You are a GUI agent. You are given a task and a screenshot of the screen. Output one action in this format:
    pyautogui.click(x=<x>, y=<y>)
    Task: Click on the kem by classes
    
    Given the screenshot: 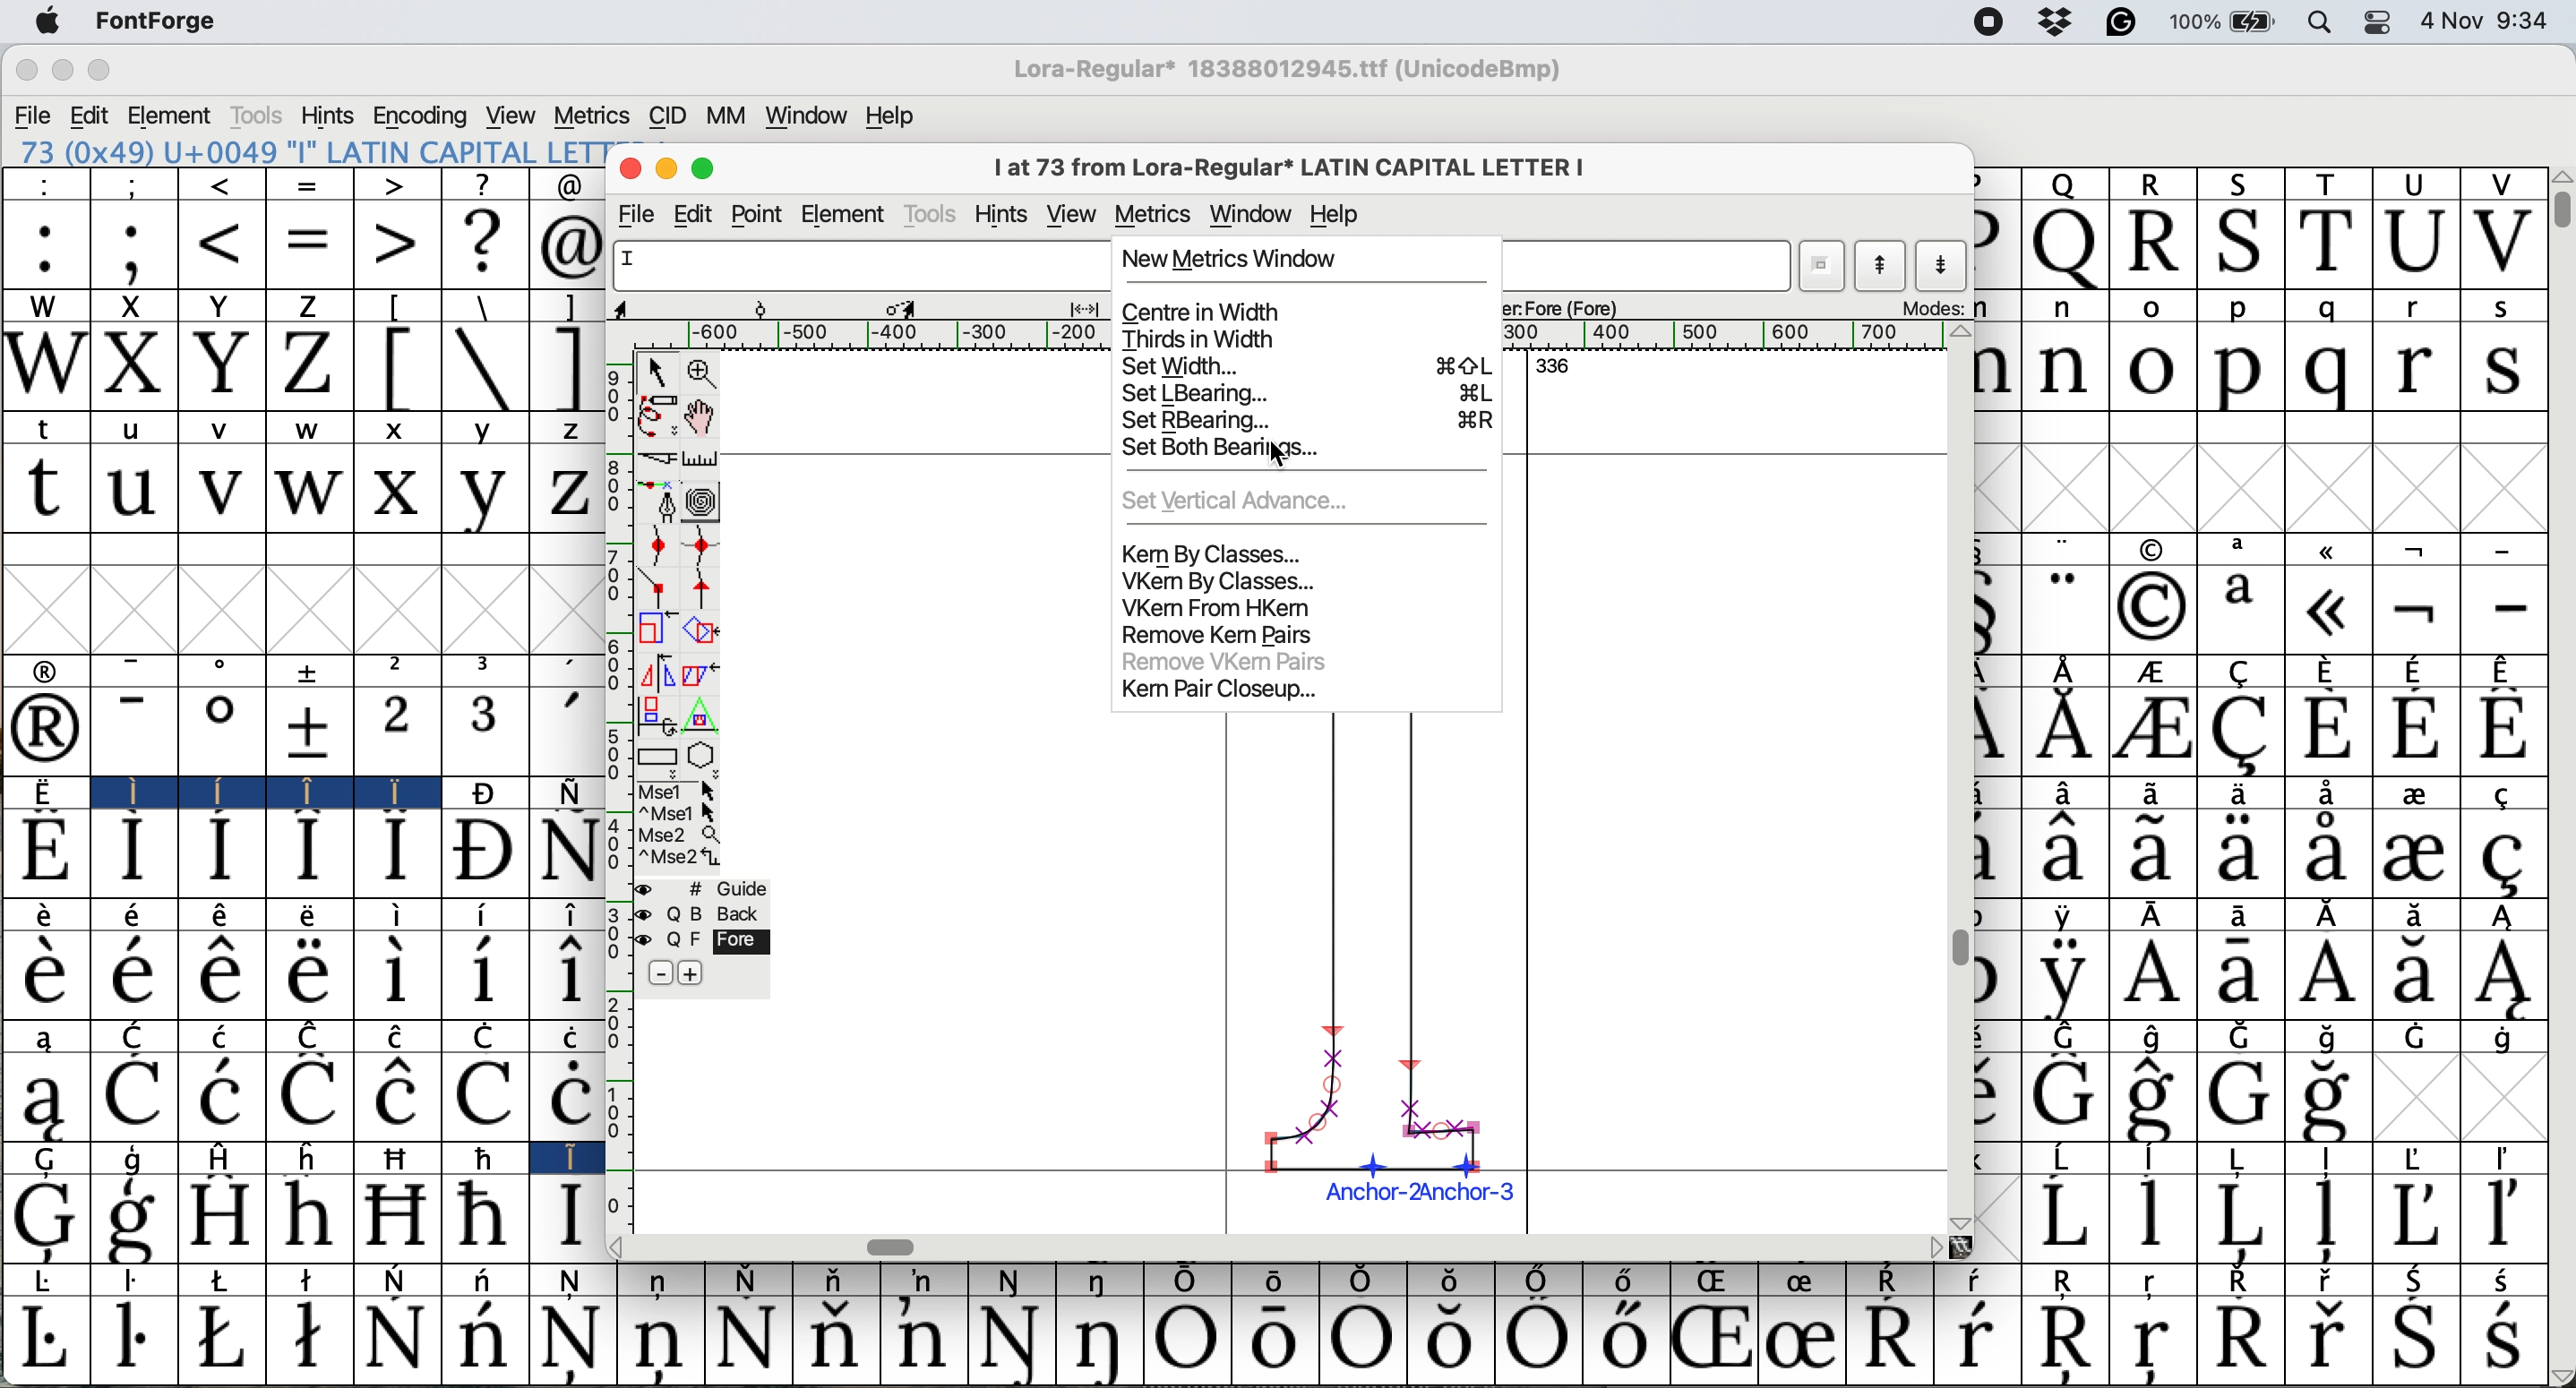 What is the action you would take?
    pyautogui.click(x=1220, y=553)
    